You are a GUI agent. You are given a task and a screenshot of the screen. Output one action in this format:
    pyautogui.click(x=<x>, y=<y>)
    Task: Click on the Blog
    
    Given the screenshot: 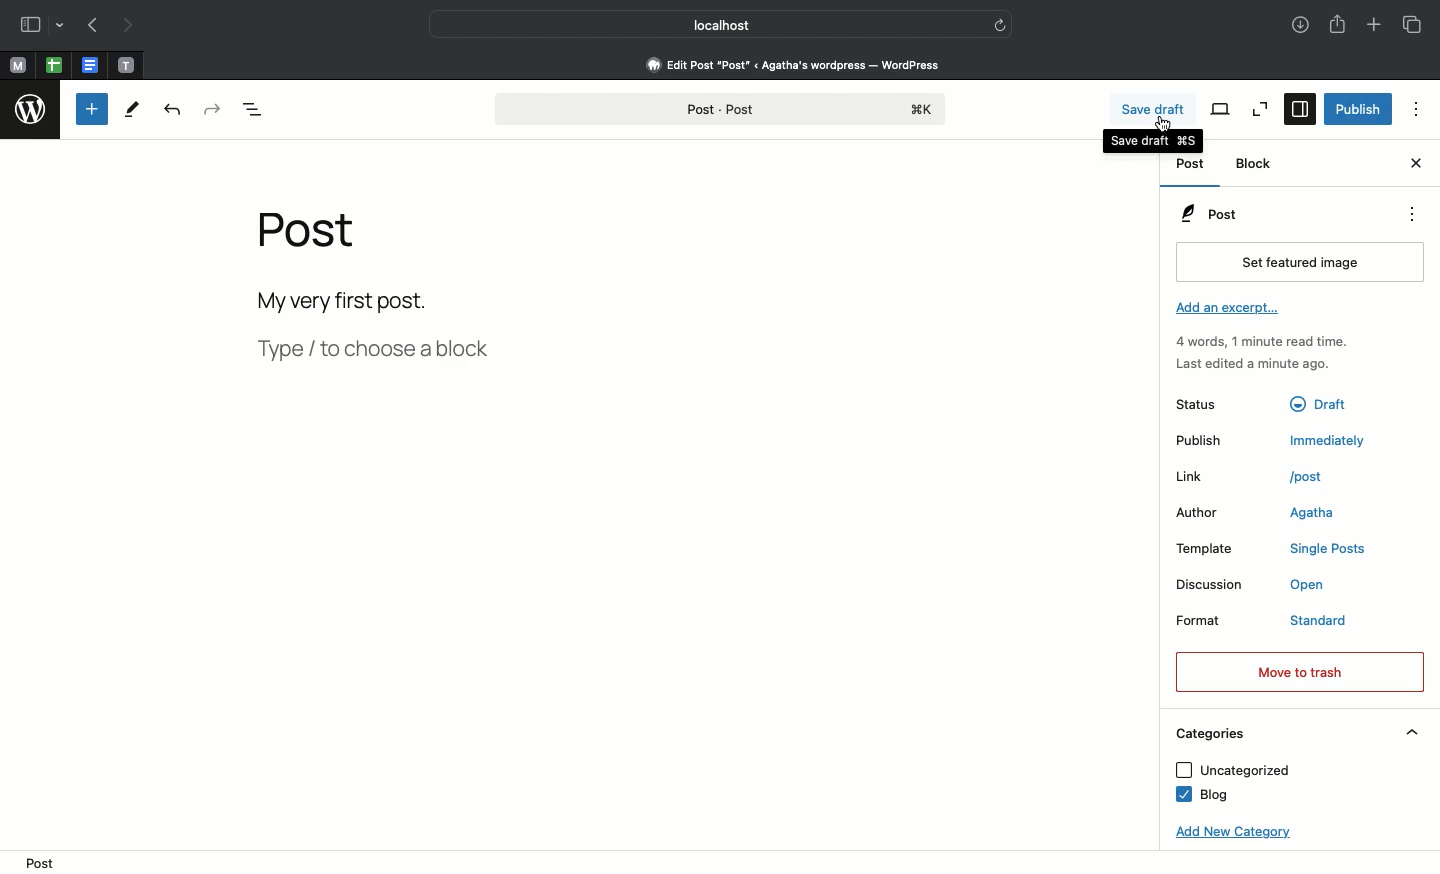 What is the action you would take?
    pyautogui.click(x=1200, y=796)
    